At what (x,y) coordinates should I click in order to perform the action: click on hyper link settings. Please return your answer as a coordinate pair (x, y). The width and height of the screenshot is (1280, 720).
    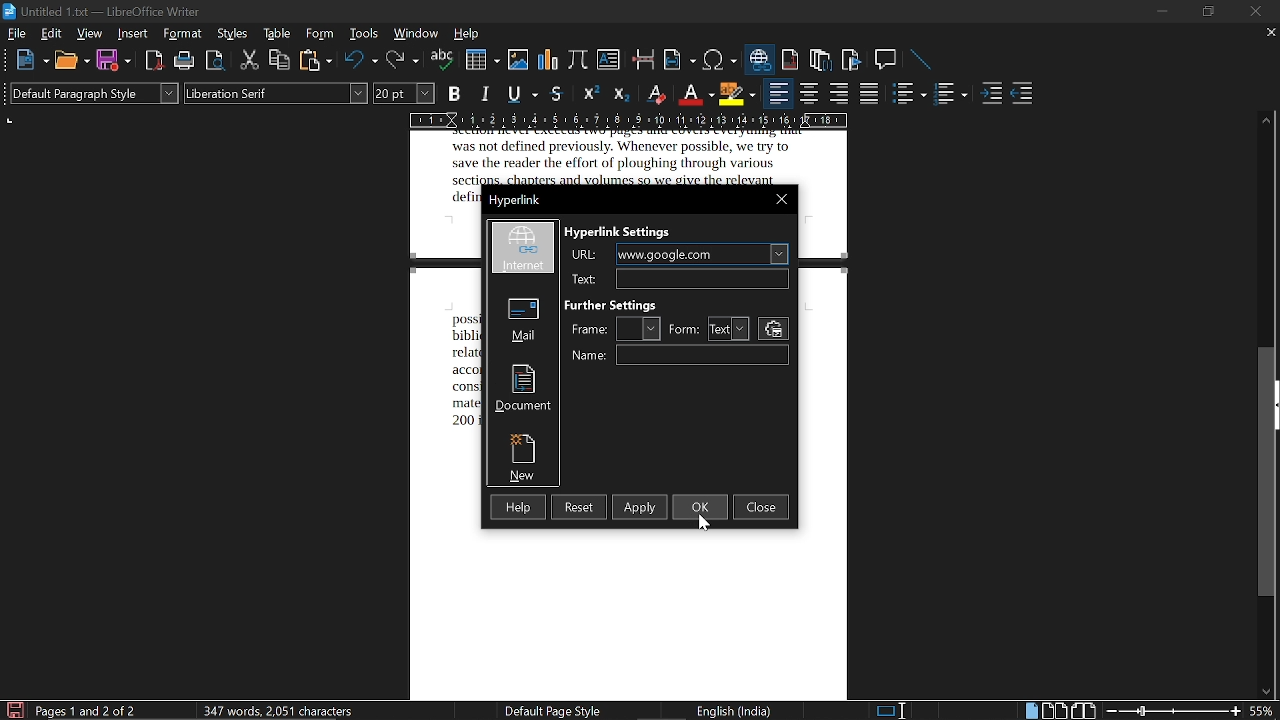
    Looking at the image, I should click on (628, 234).